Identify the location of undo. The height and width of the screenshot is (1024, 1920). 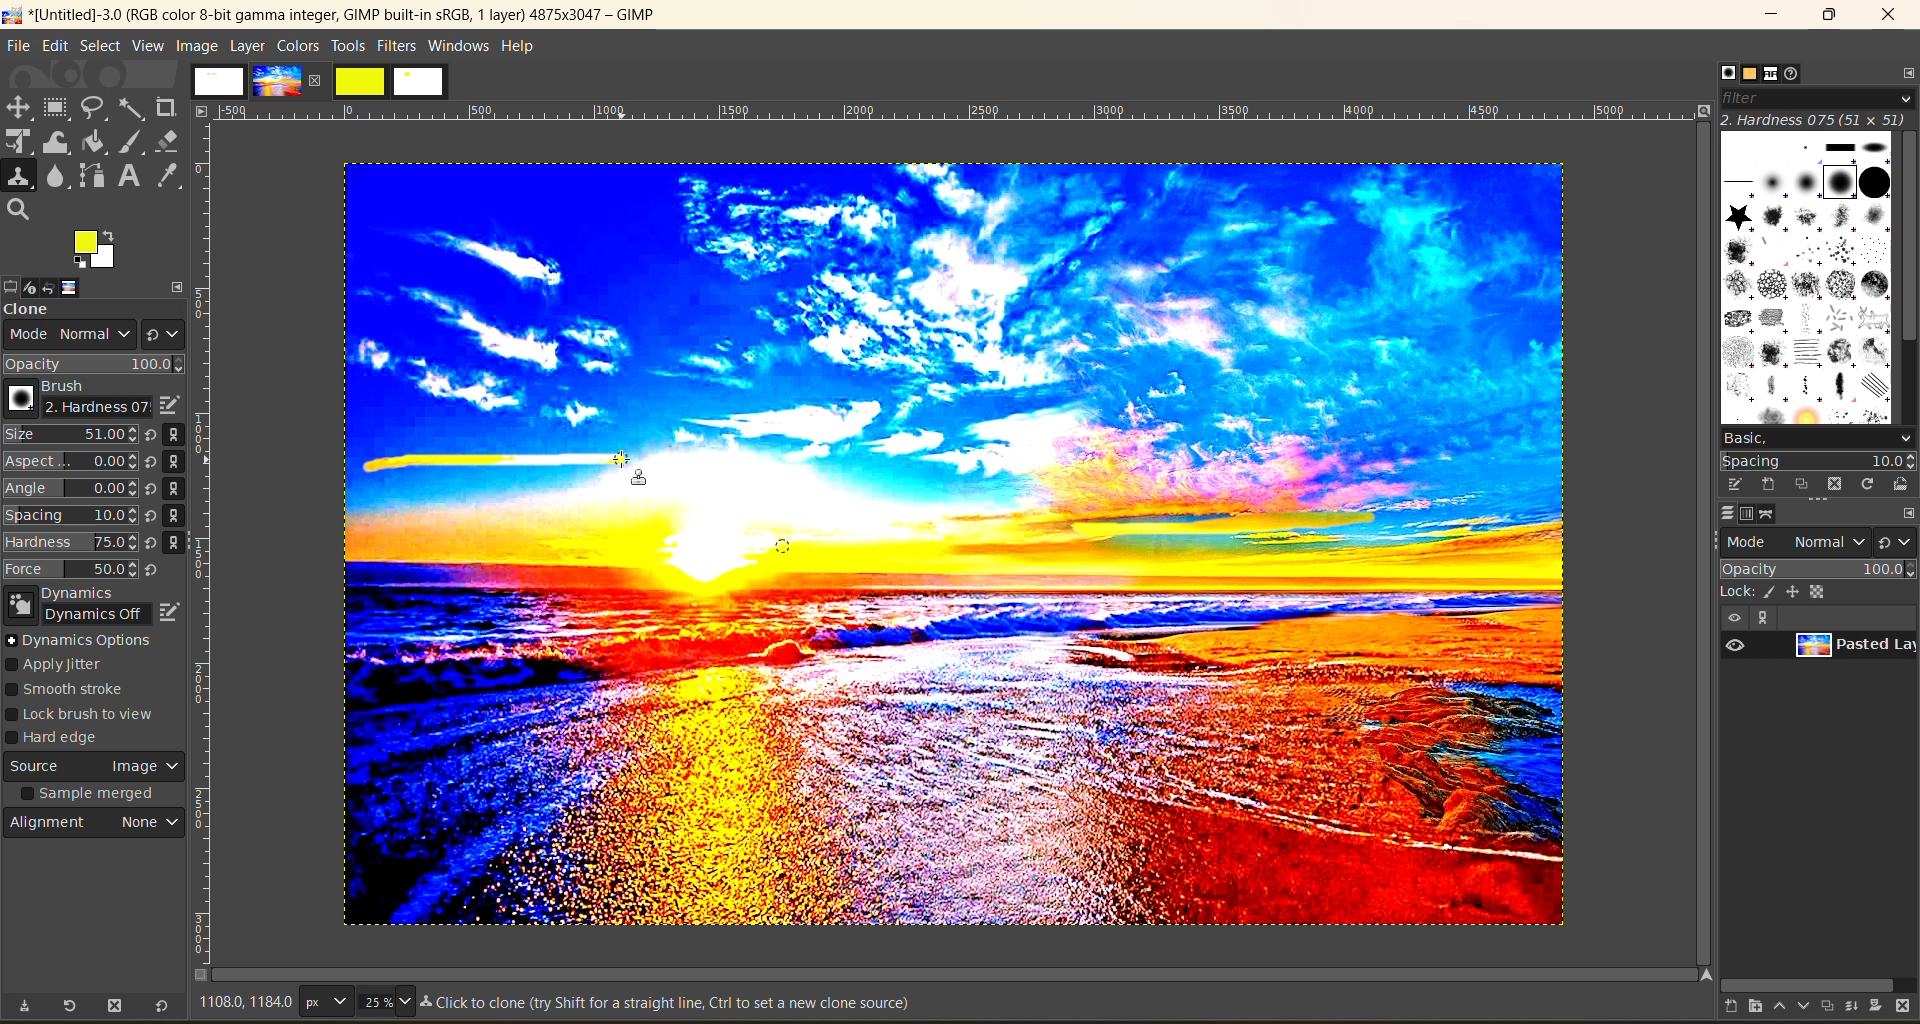
(61, 286).